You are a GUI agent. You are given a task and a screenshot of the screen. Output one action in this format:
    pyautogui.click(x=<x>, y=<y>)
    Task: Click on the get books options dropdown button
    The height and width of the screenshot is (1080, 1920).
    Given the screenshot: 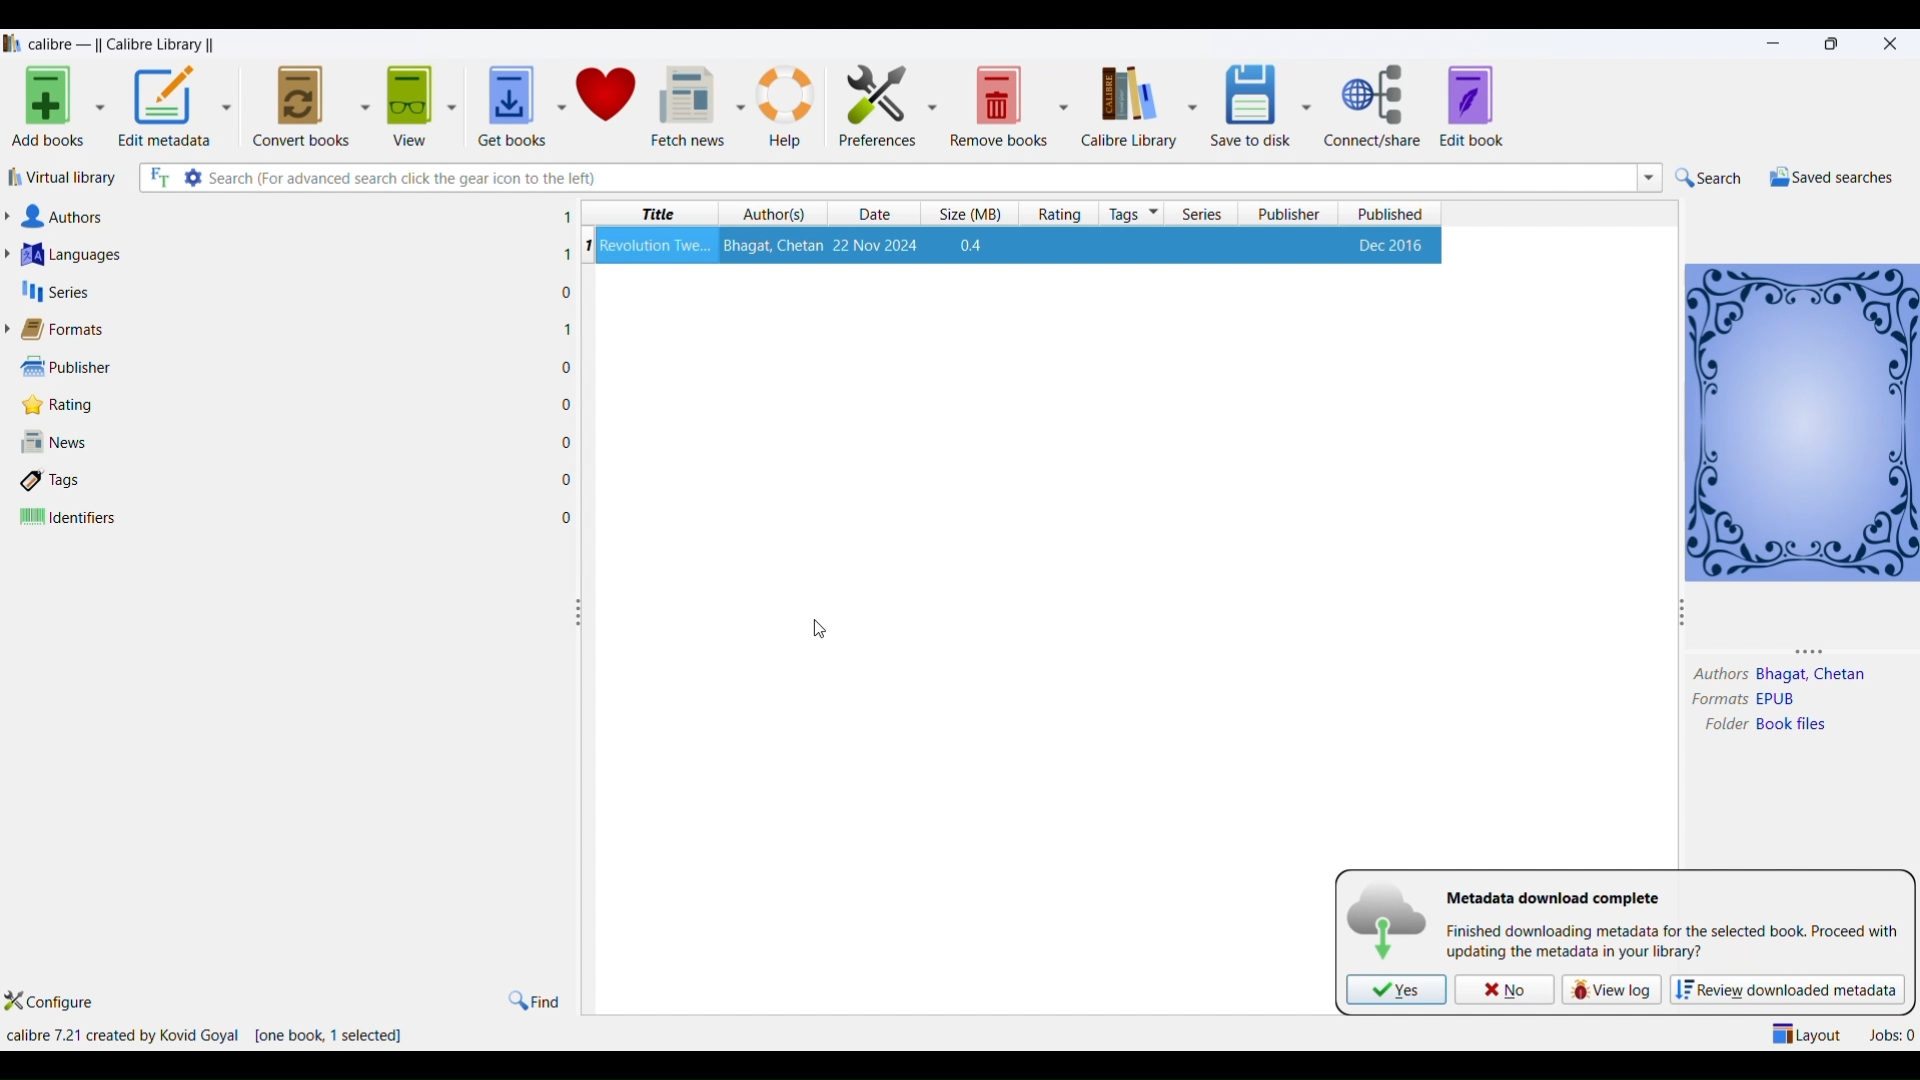 What is the action you would take?
    pyautogui.click(x=560, y=96)
    